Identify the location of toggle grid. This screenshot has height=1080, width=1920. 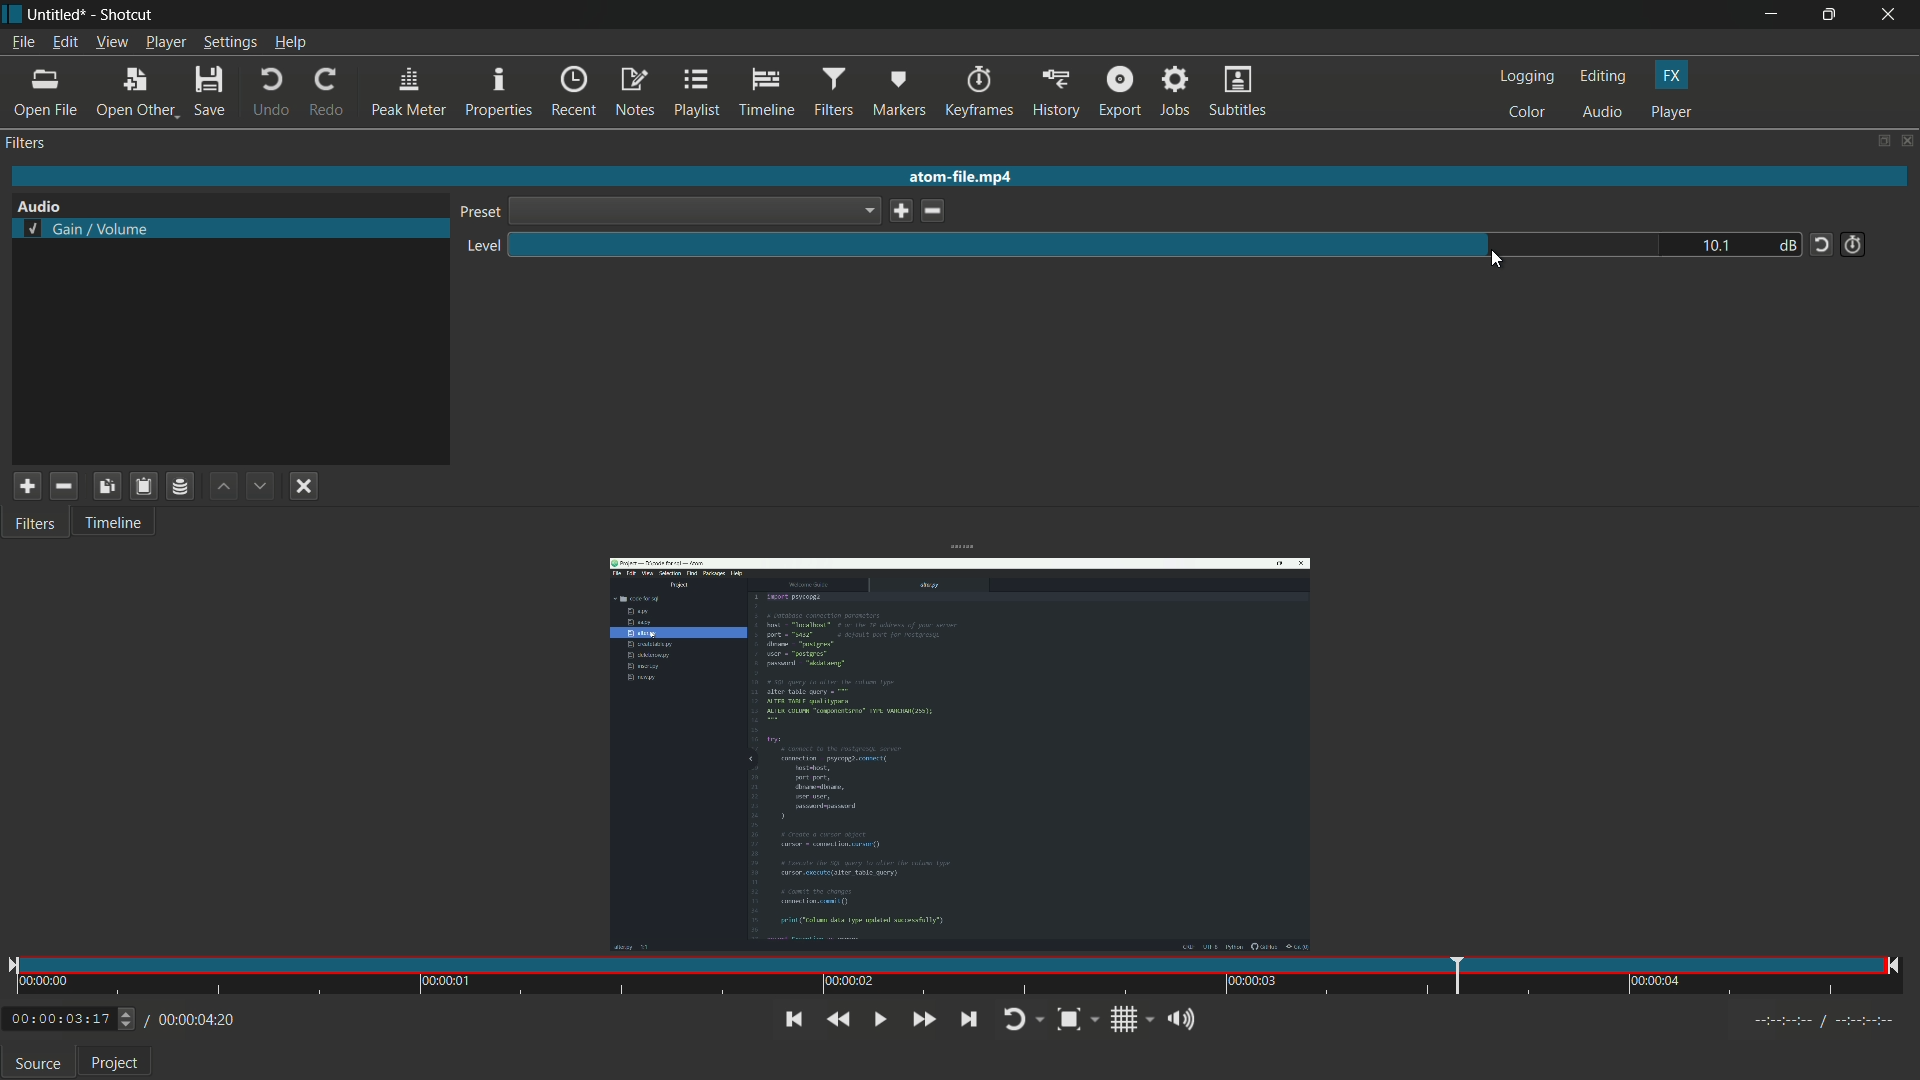
(1133, 1021).